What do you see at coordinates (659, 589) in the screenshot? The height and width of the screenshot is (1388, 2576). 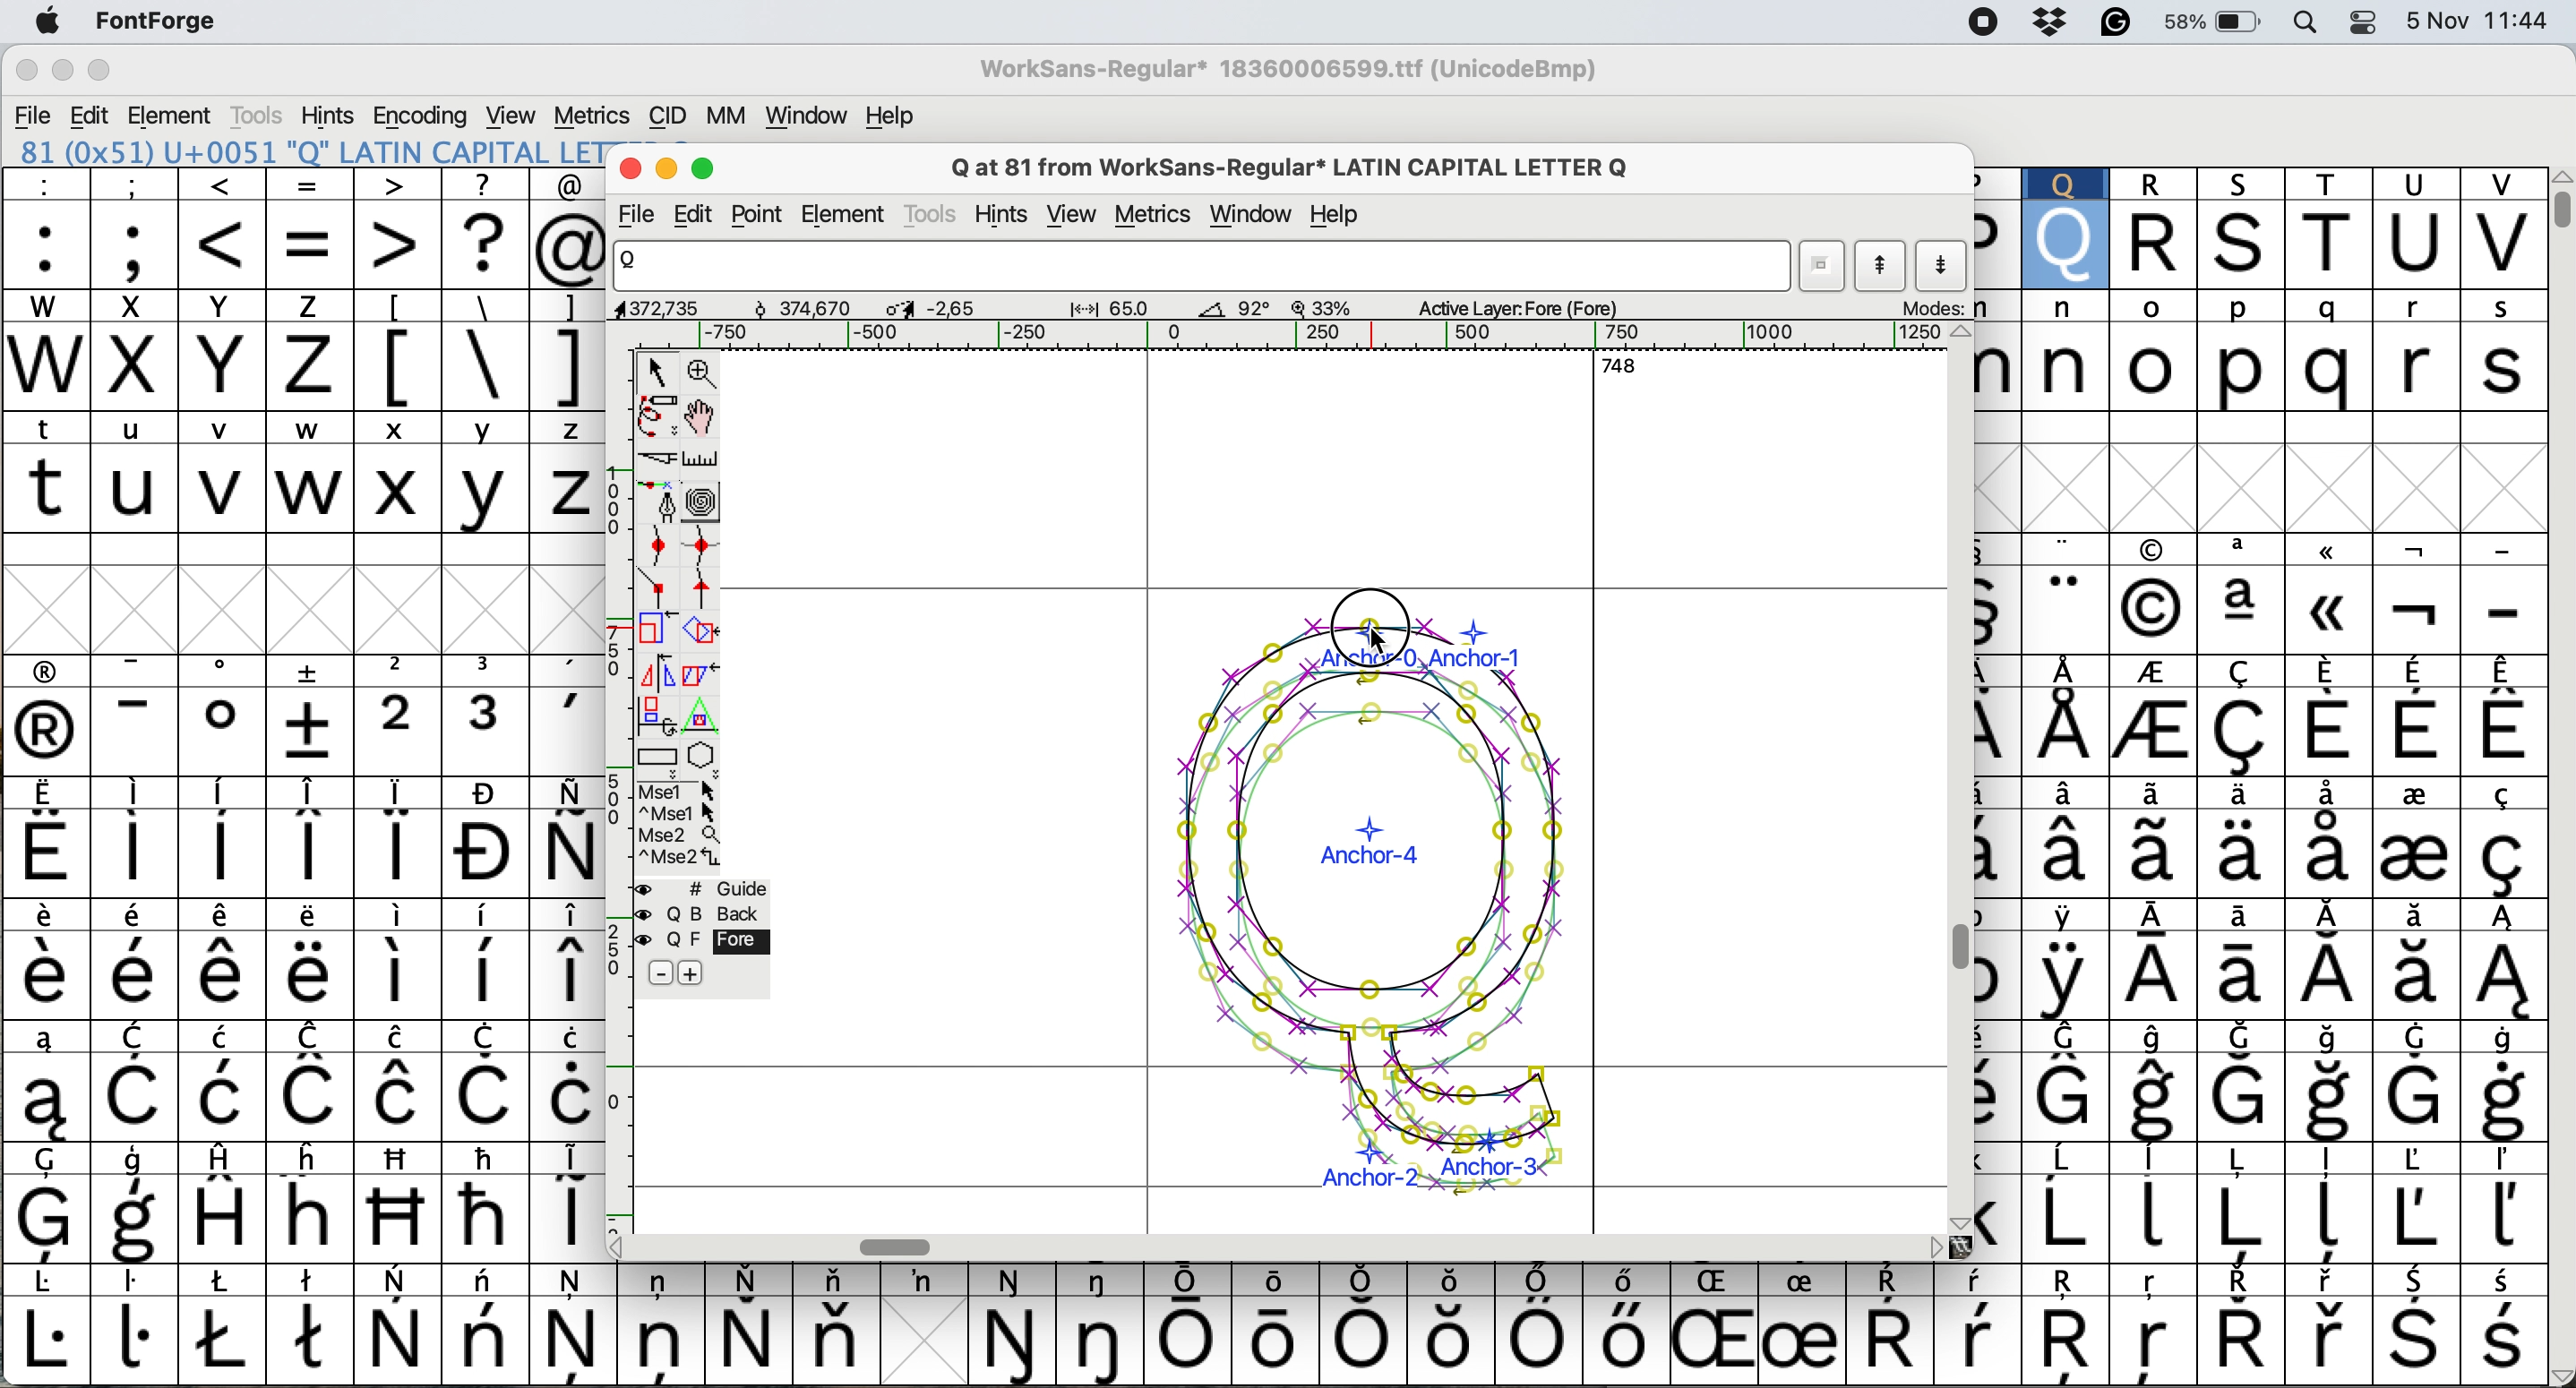 I see `add a comer point` at bounding box center [659, 589].